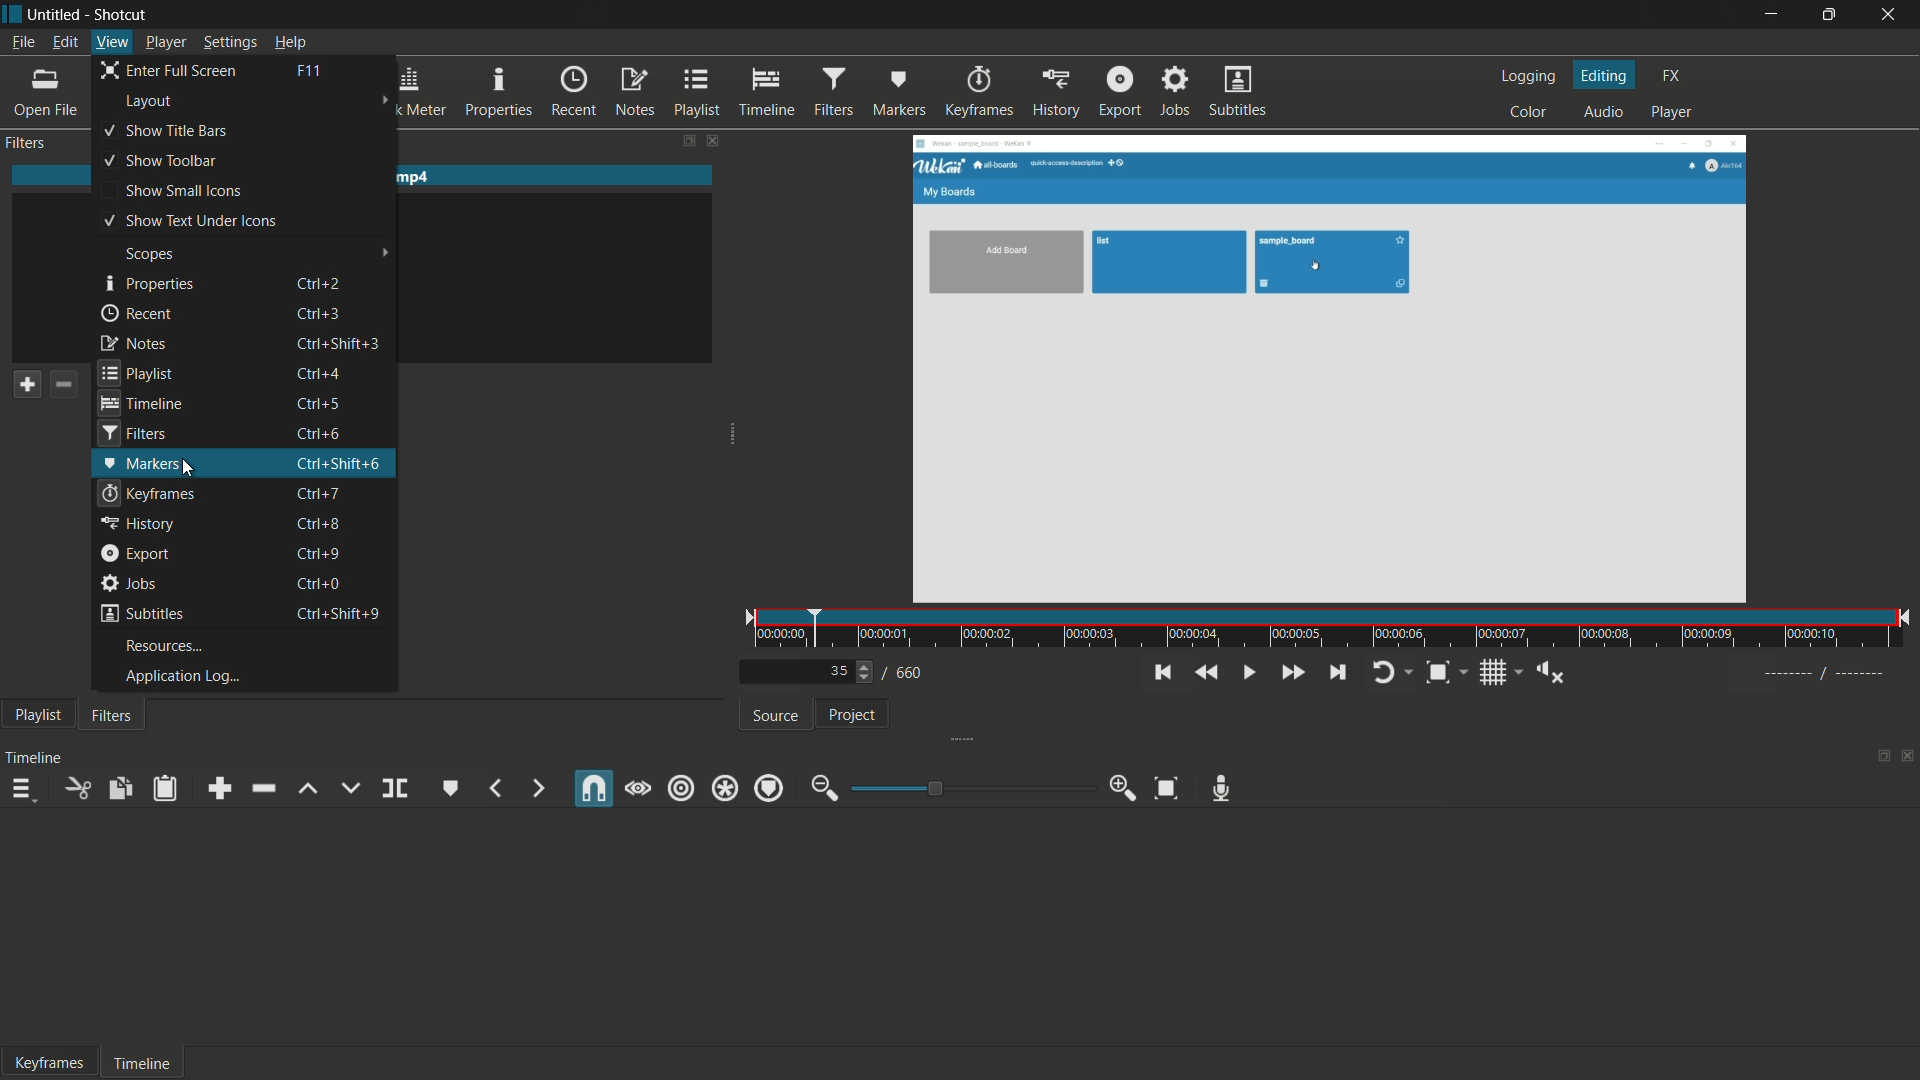  What do you see at coordinates (308, 788) in the screenshot?
I see `lift` at bounding box center [308, 788].